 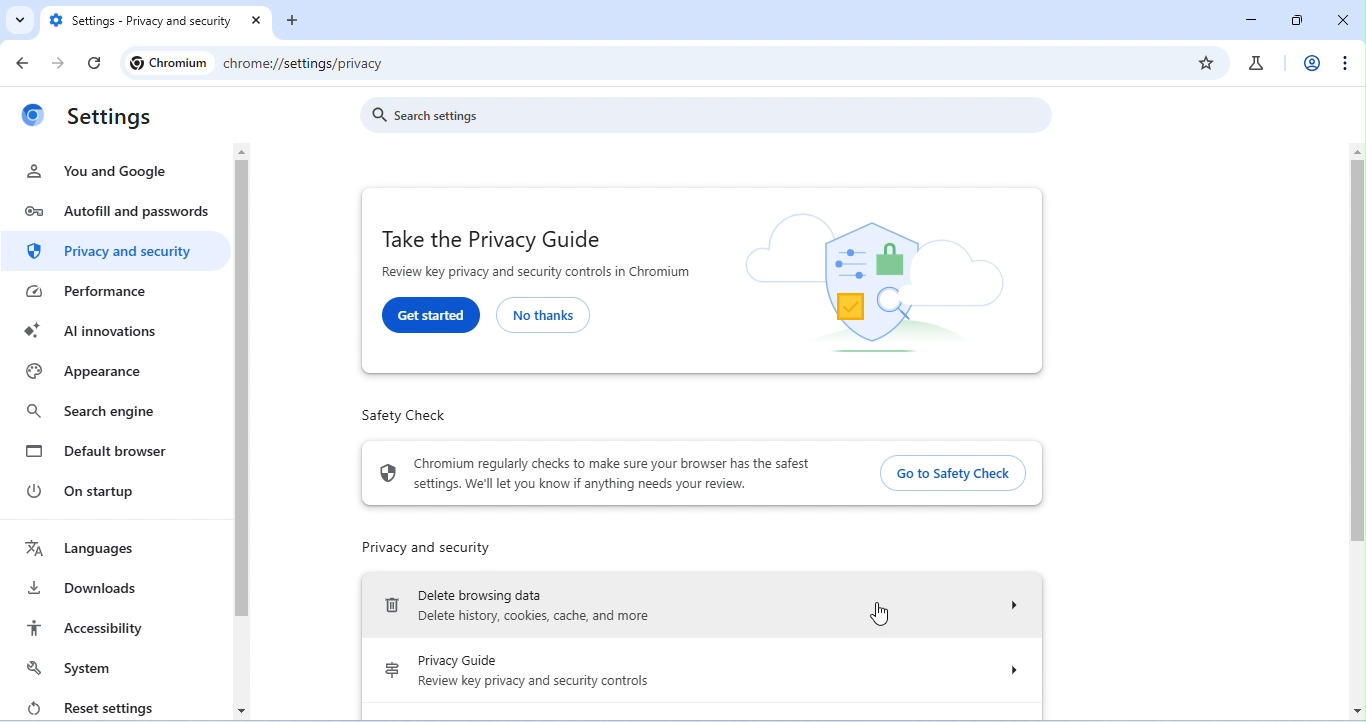 What do you see at coordinates (555, 619) in the screenshot?
I see `delete history, cookies, cache and more` at bounding box center [555, 619].